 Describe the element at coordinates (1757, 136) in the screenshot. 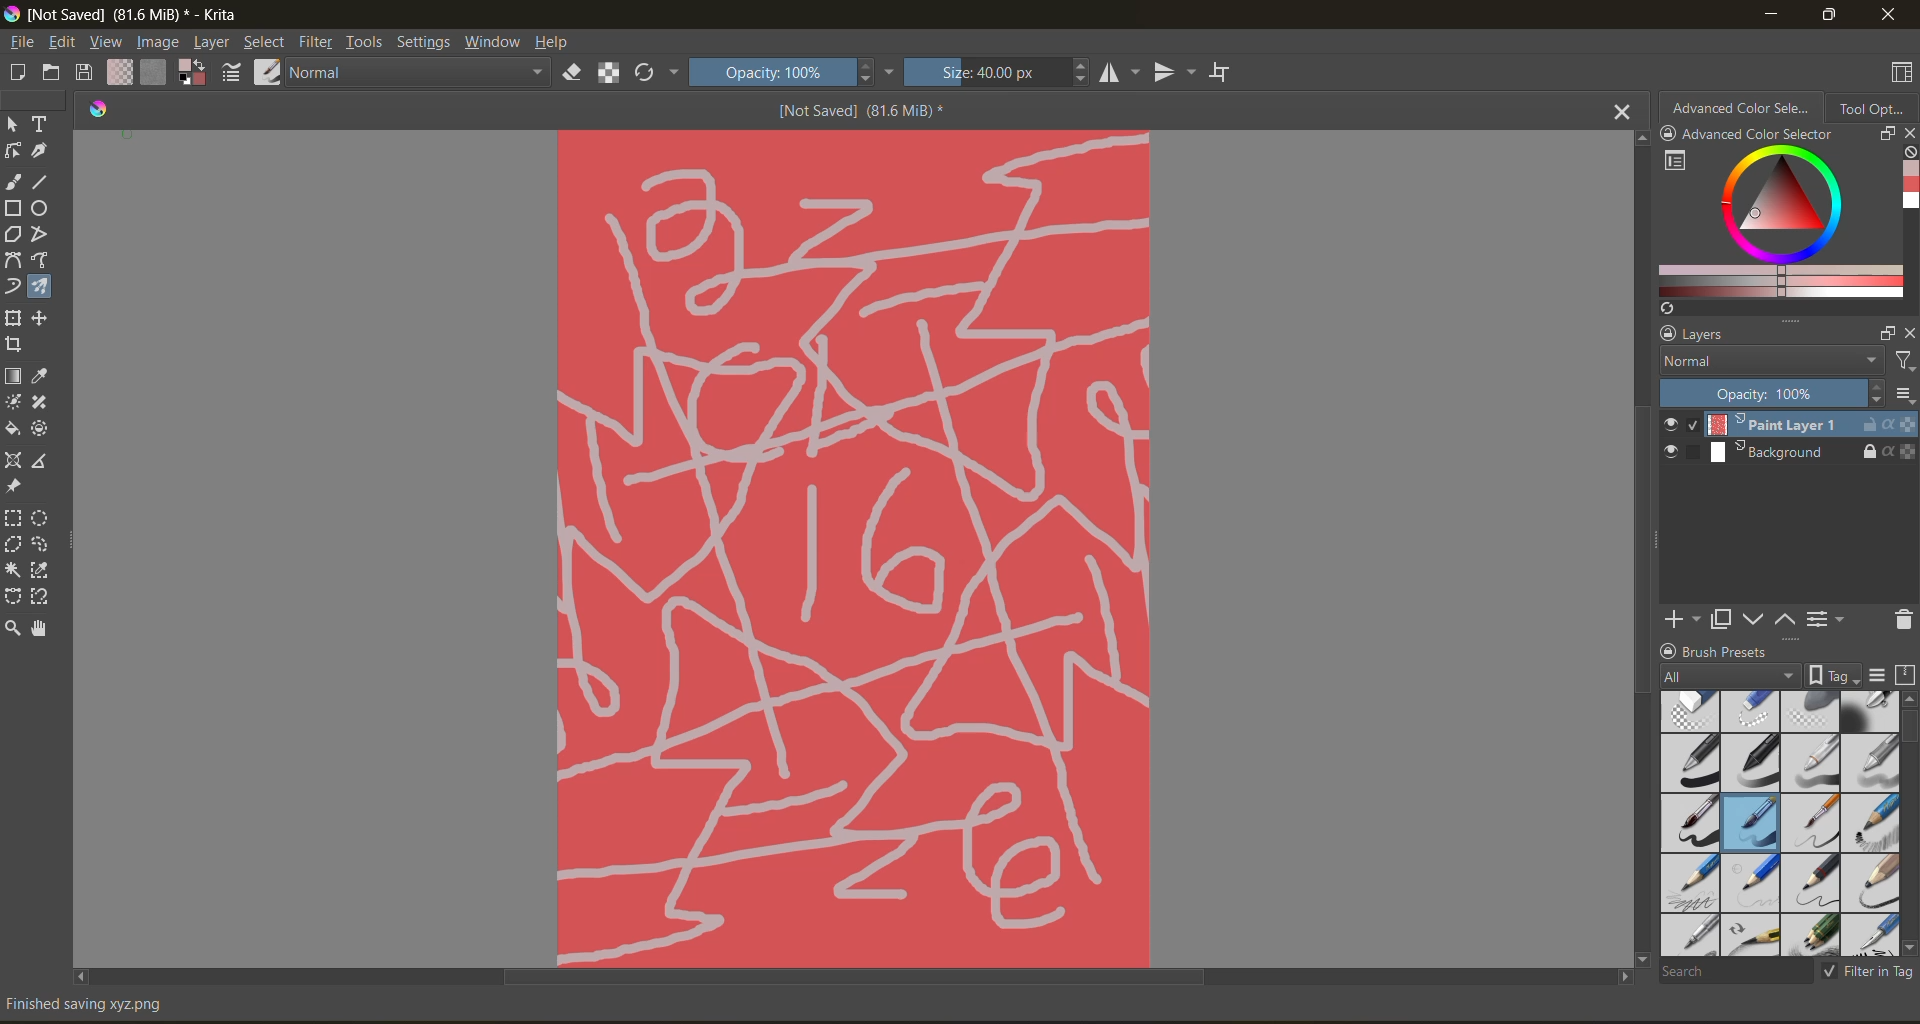

I see `Advanced color selector` at that location.